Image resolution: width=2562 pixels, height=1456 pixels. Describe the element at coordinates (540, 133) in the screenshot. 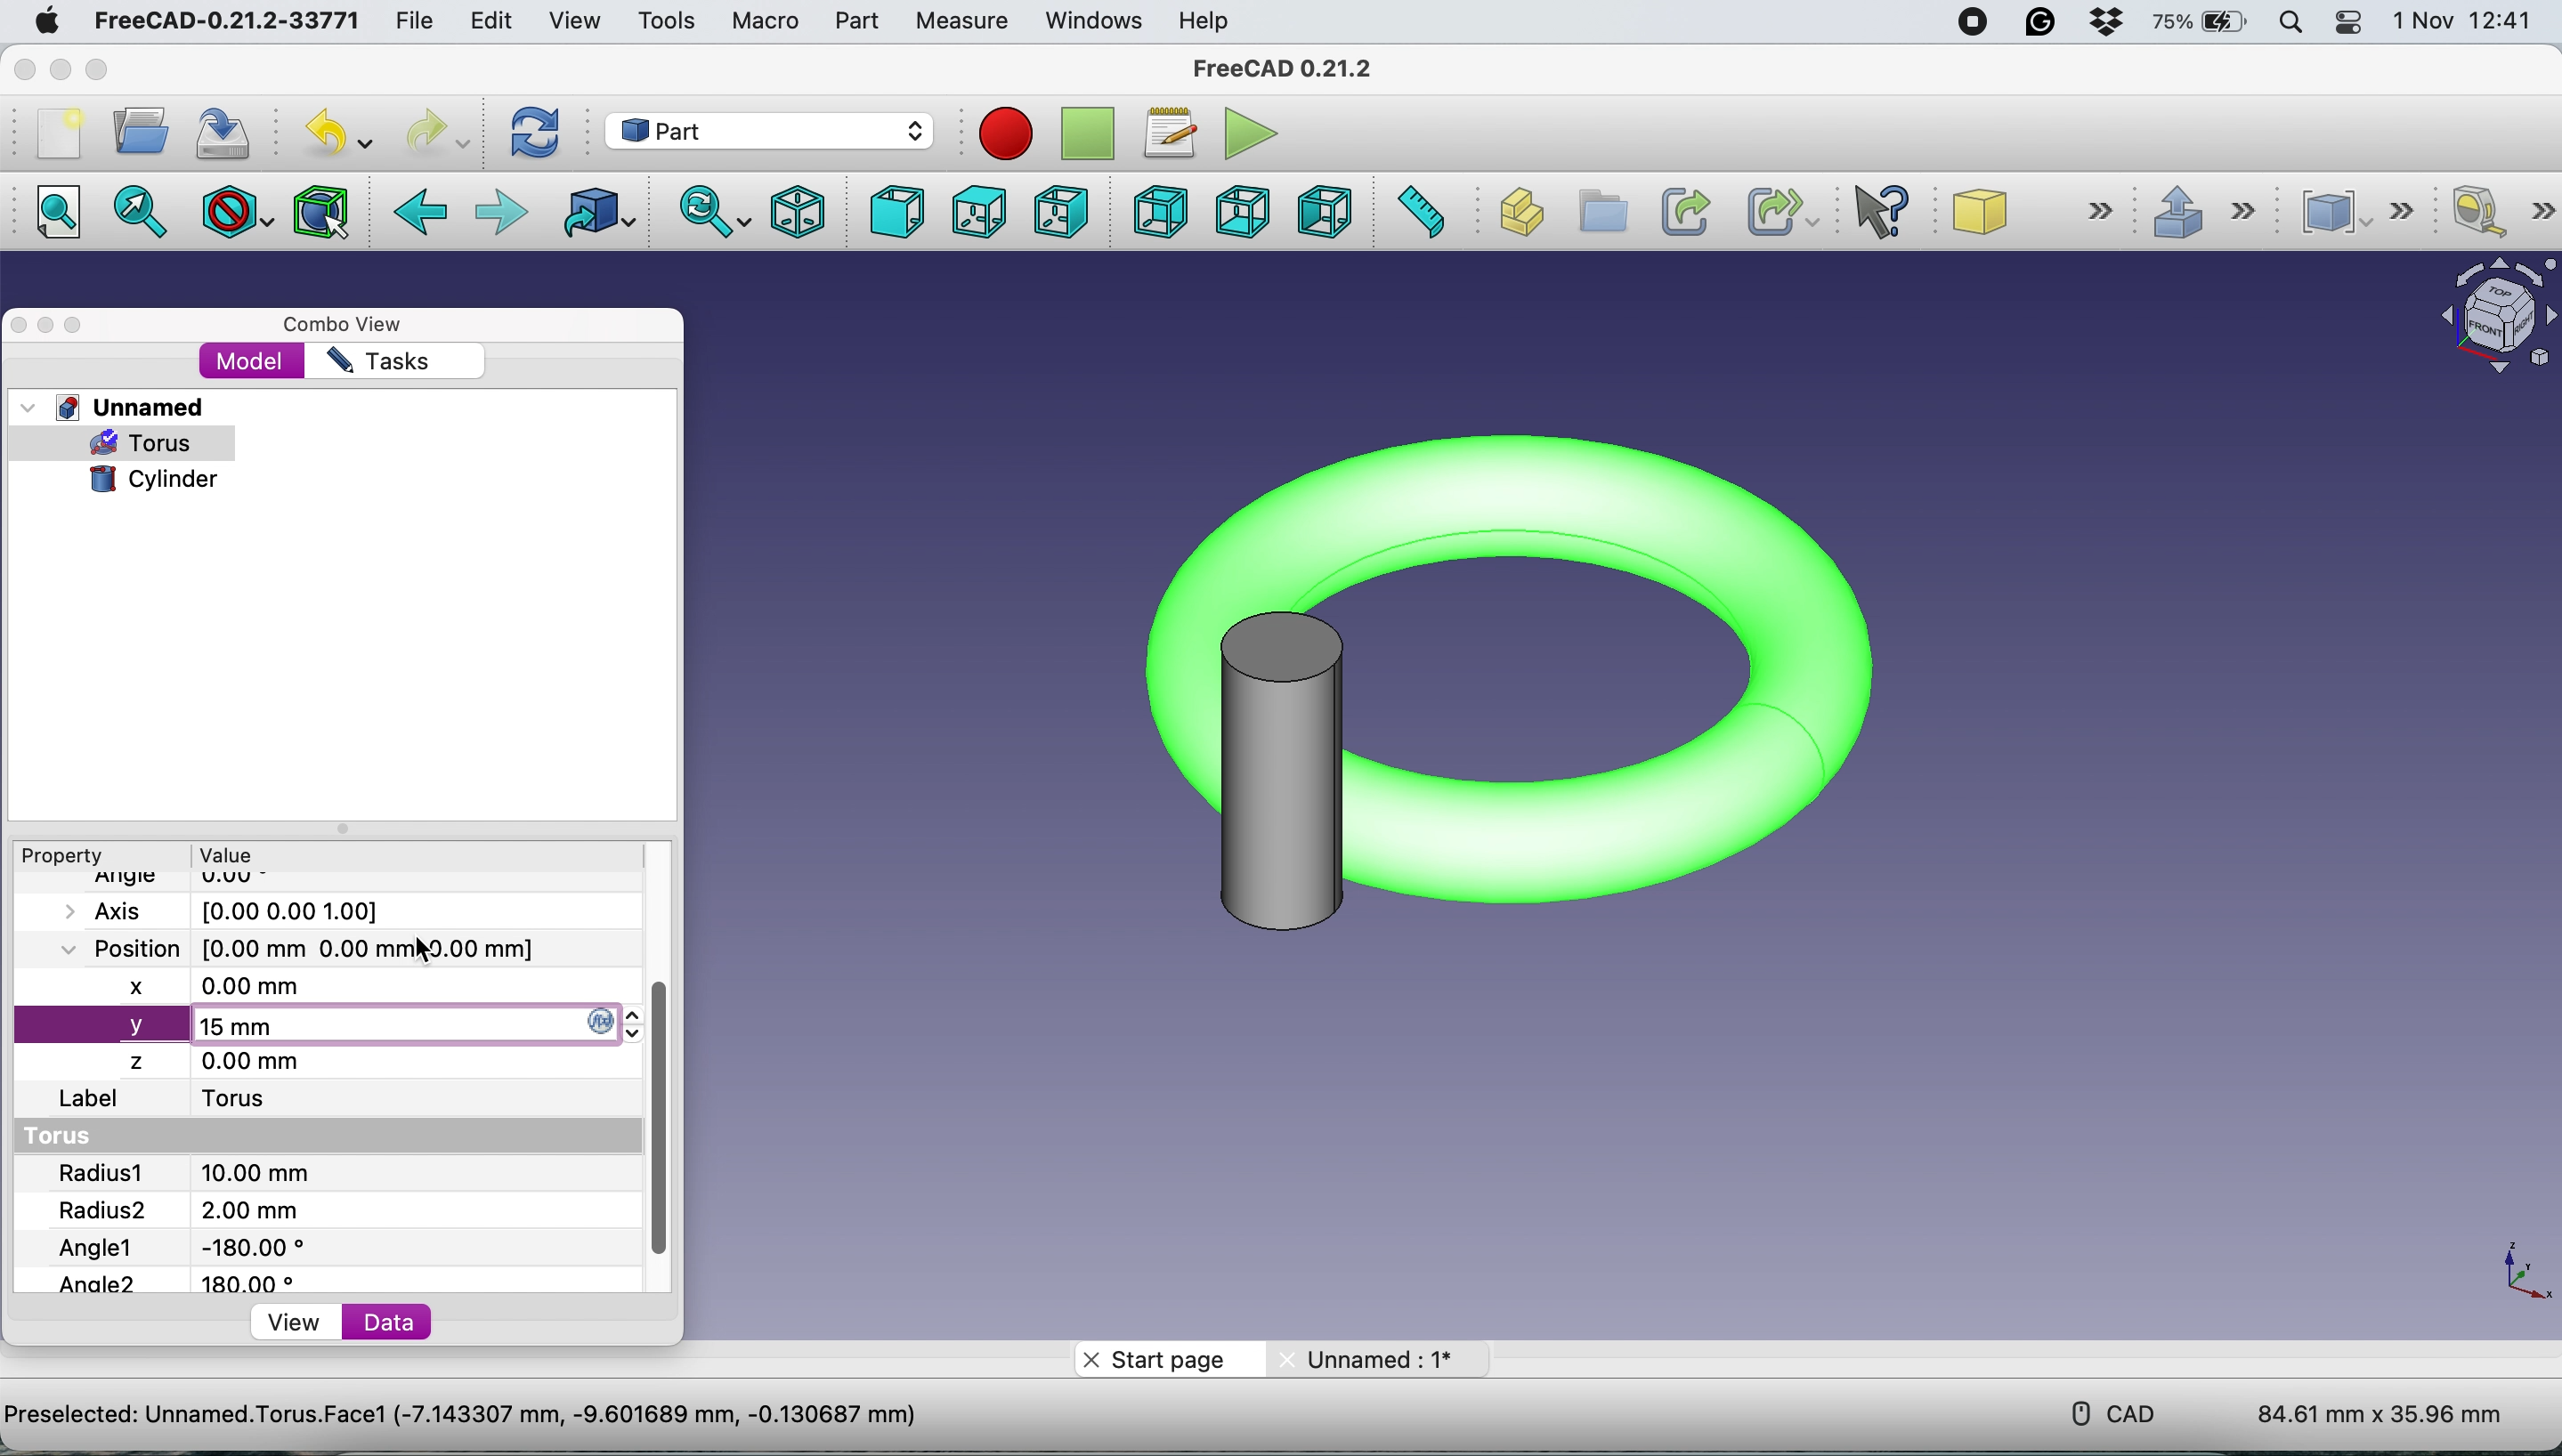

I see `refresh` at that location.